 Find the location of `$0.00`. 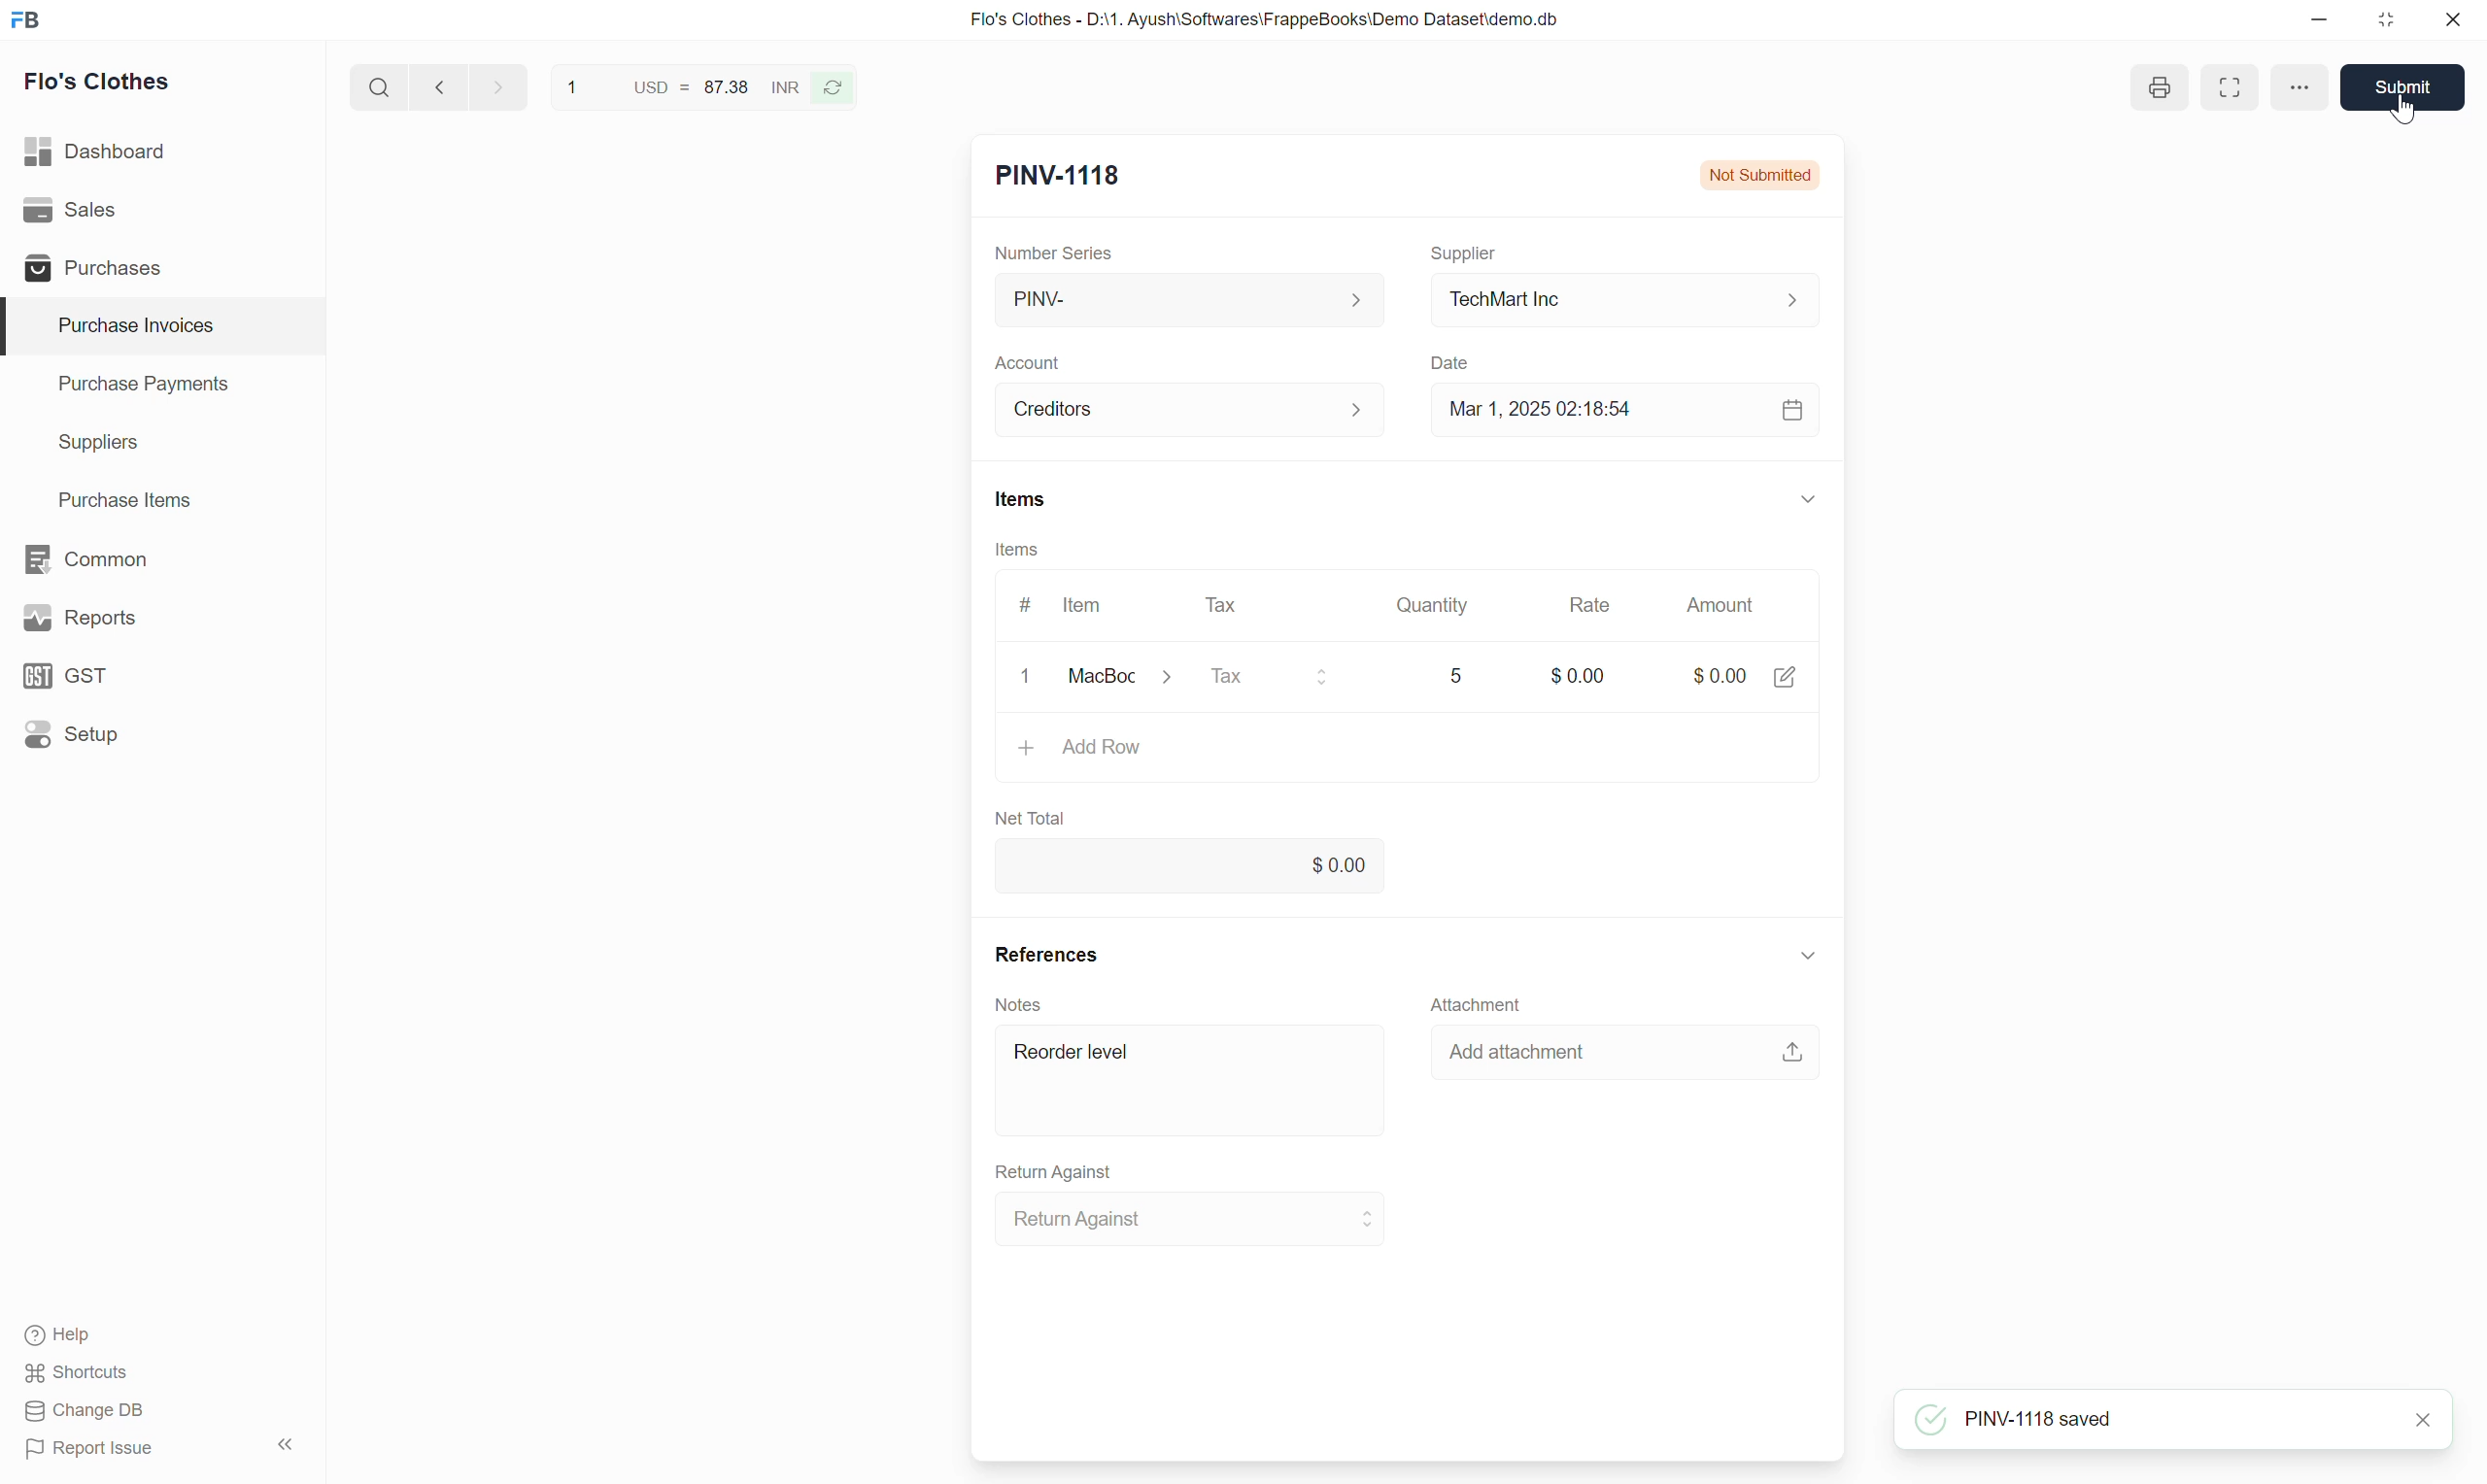

$0.00 is located at coordinates (1578, 667).